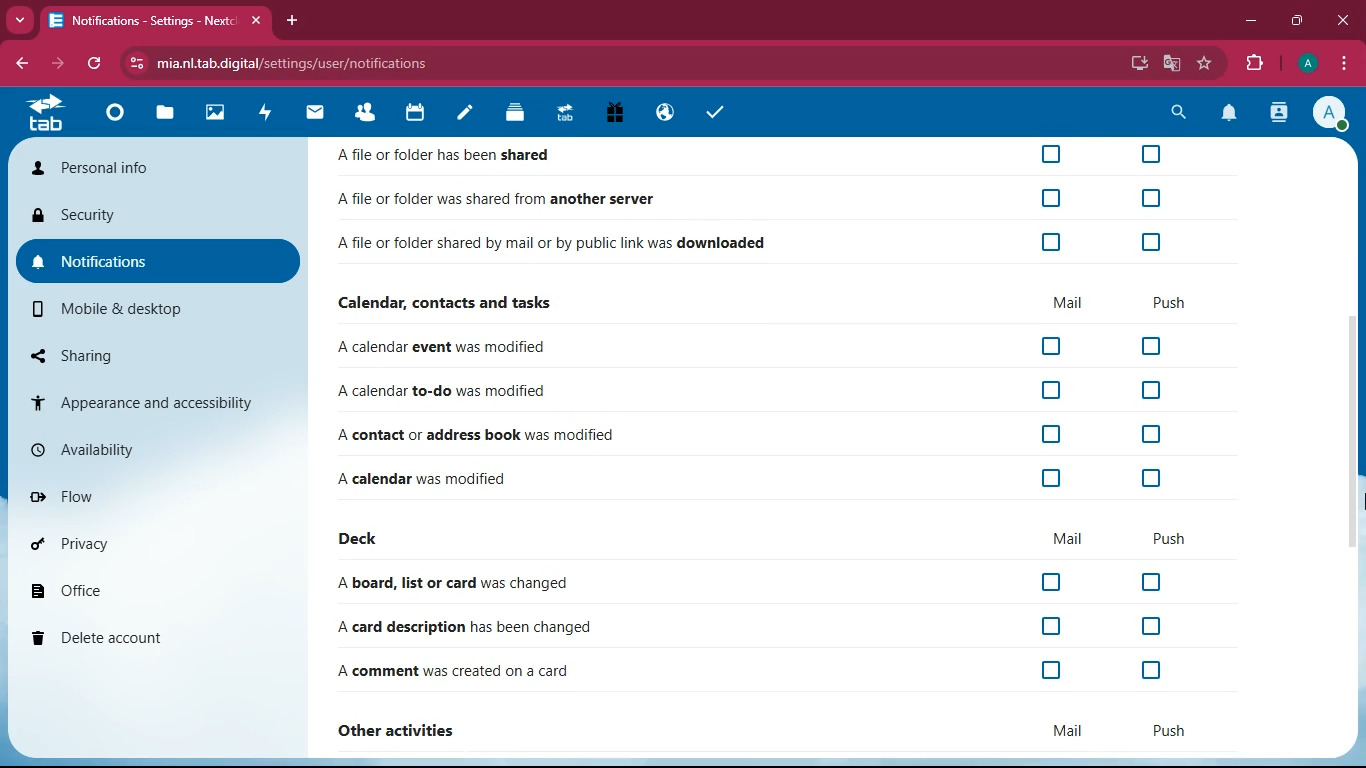 The height and width of the screenshot is (768, 1366). Describe the element at coordinates (1153, 197) in the screenshot. I see `off` at that location.